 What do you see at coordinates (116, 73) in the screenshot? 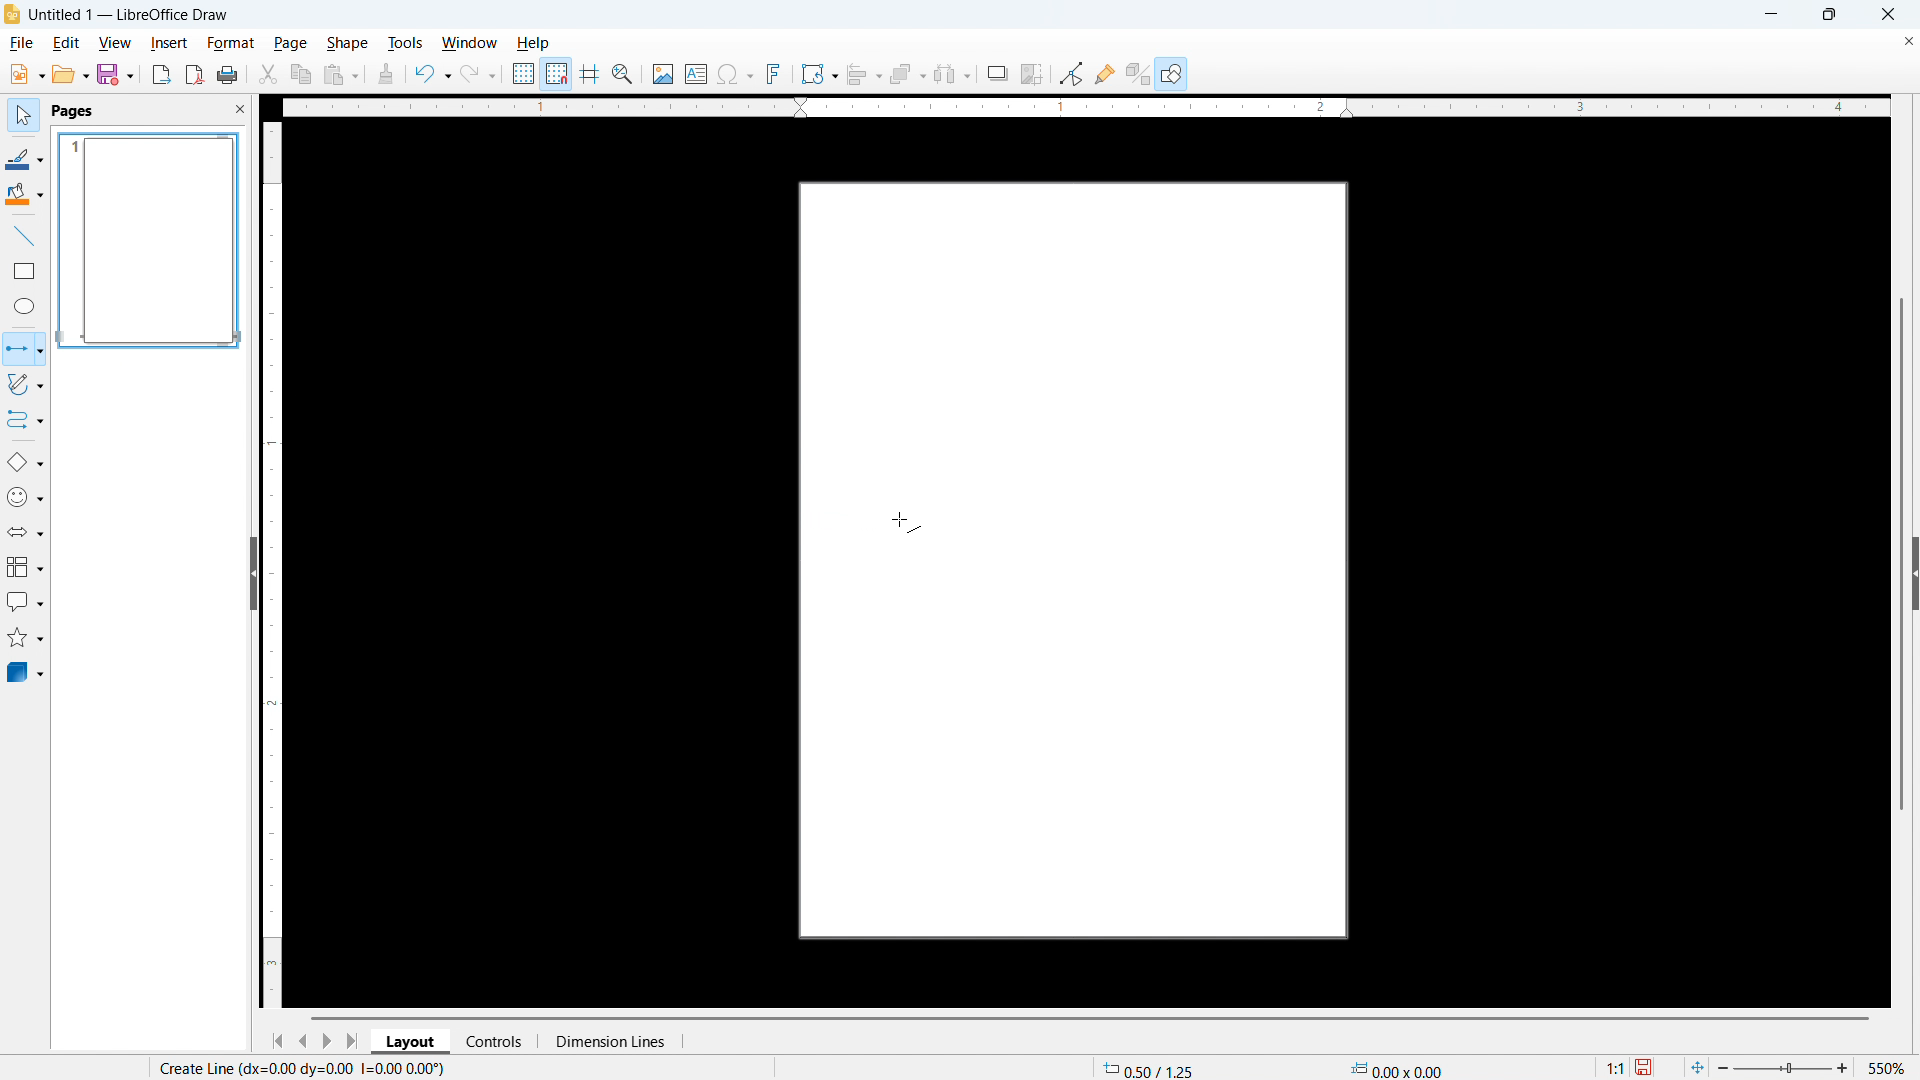
I see `save ` at bounding box center [116, 73].